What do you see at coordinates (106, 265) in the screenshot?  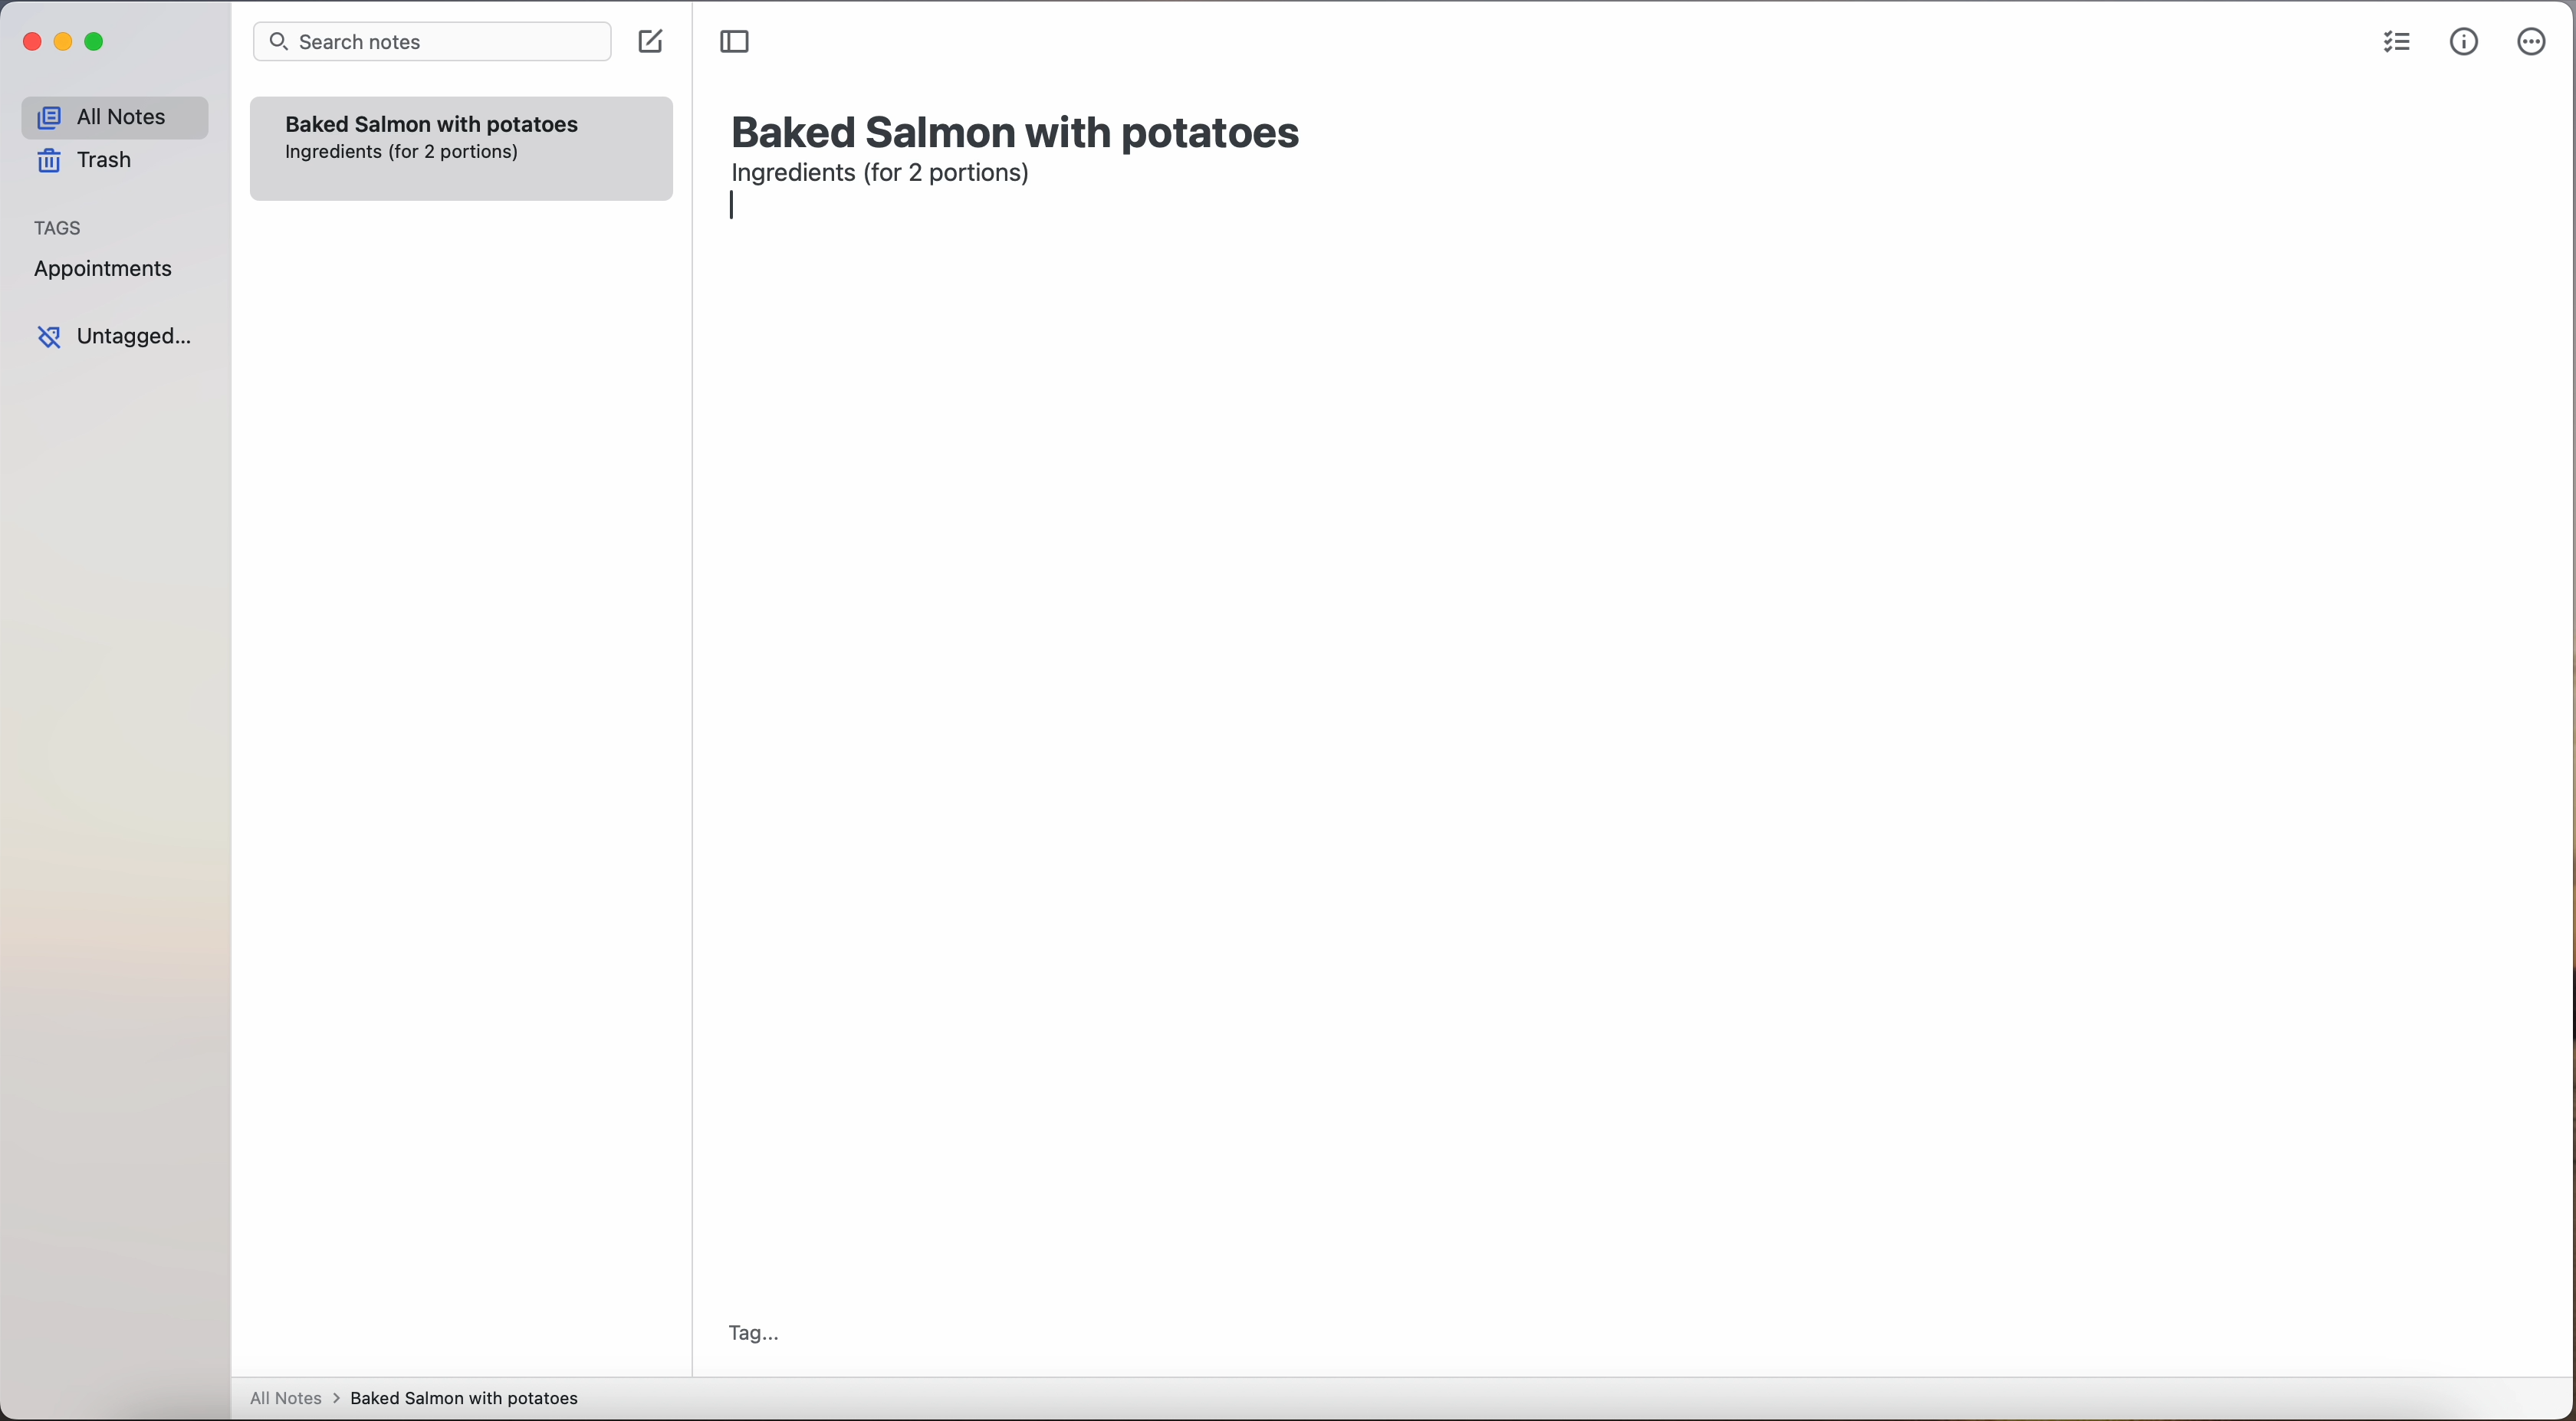 I see `appointments tag` at bounding box center [106, 265].